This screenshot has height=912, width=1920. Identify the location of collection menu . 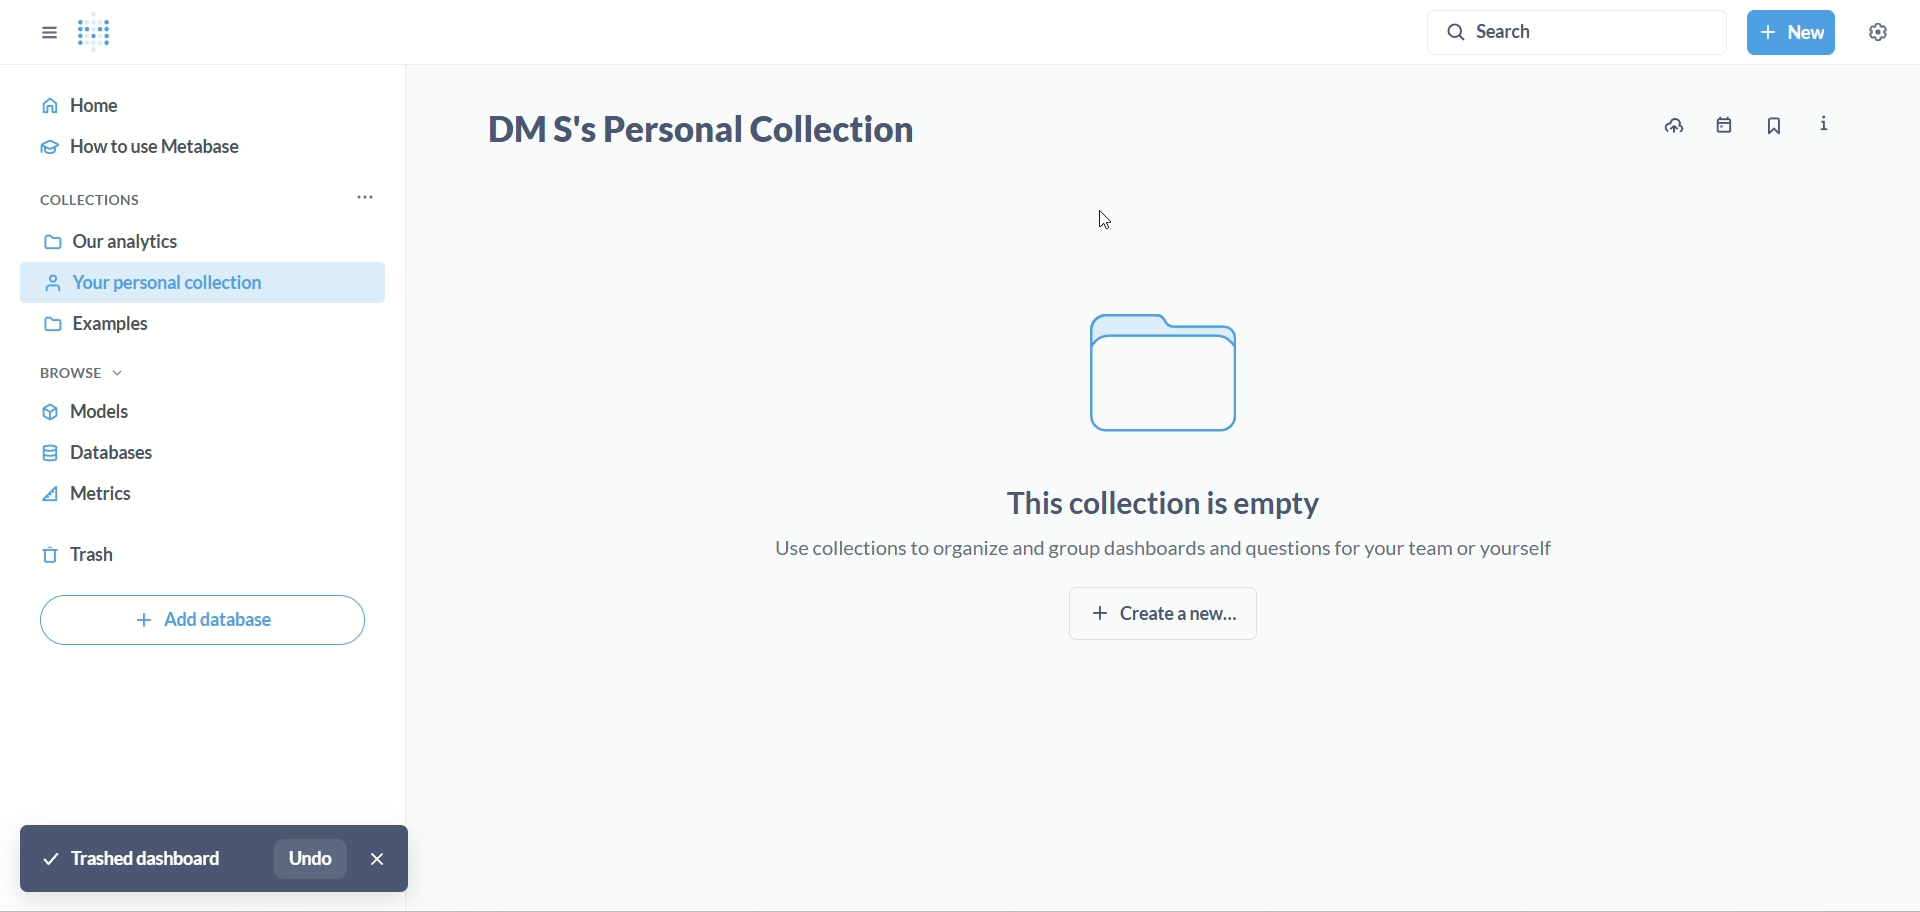
(374, 197).